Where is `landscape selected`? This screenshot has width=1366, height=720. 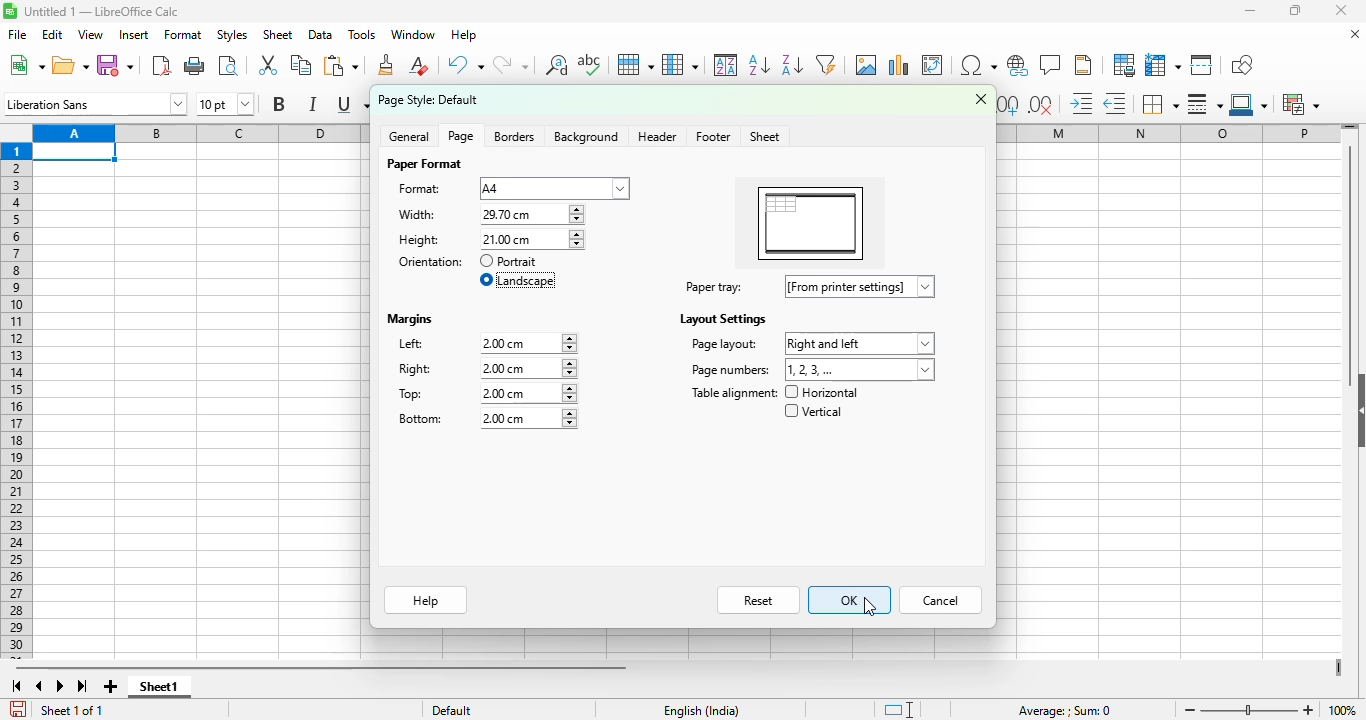
landscape selected is located at coordinates (519, 280).